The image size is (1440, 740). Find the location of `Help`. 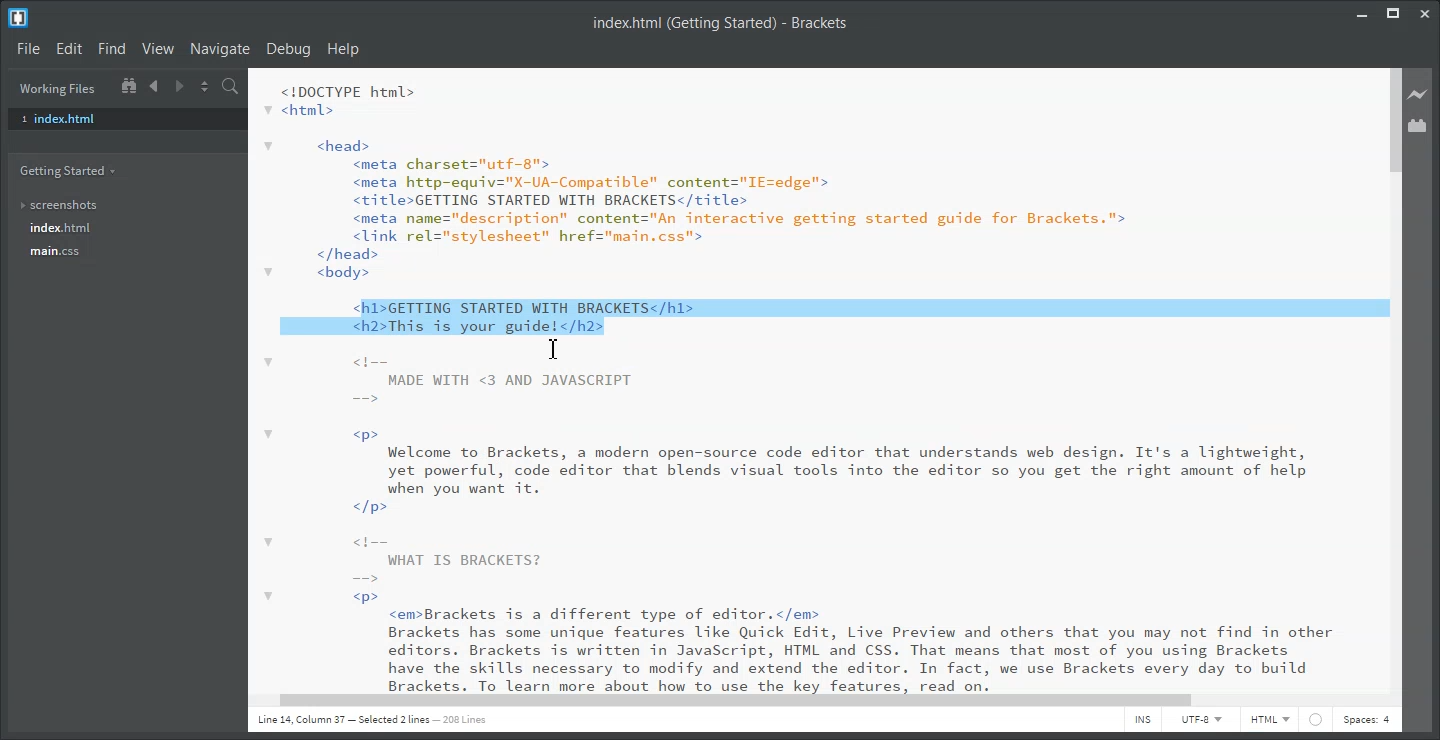

Help is located at coordinates (344, 49).